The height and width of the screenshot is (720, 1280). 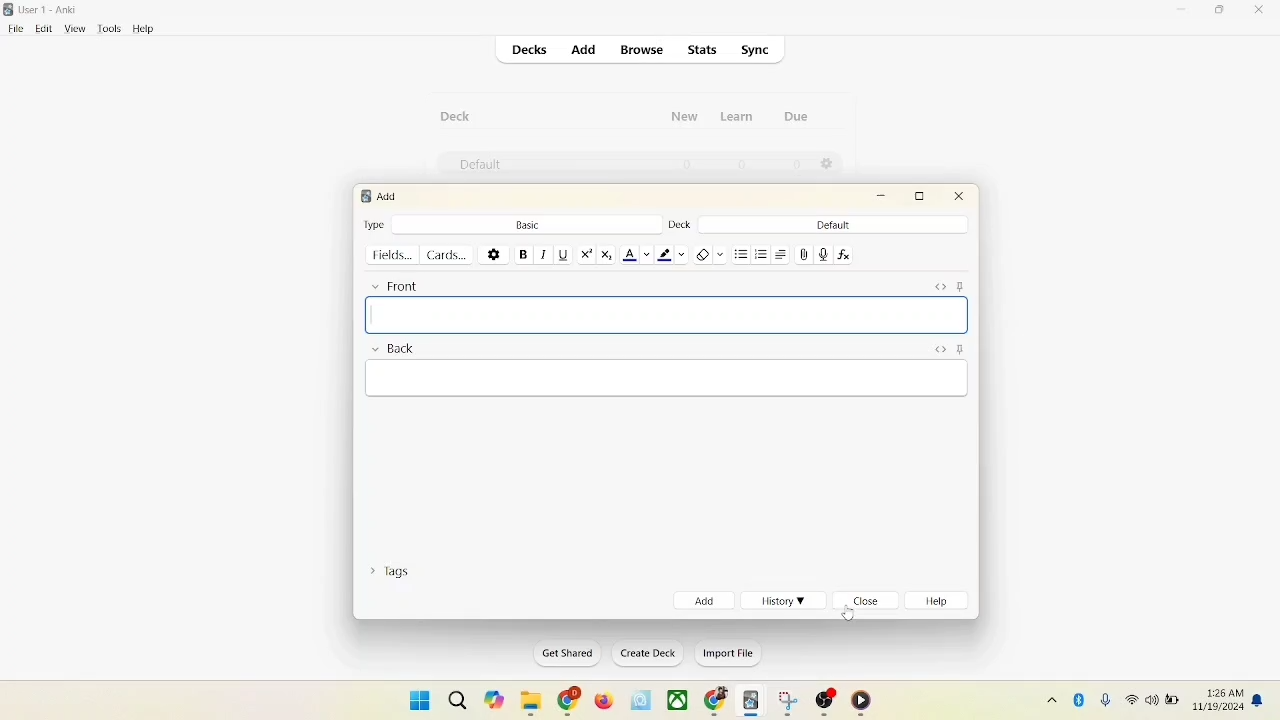 What do you see at coordinates (883, 197) in the screenshot?
I see `minimize` at bounding box center [883, 197].